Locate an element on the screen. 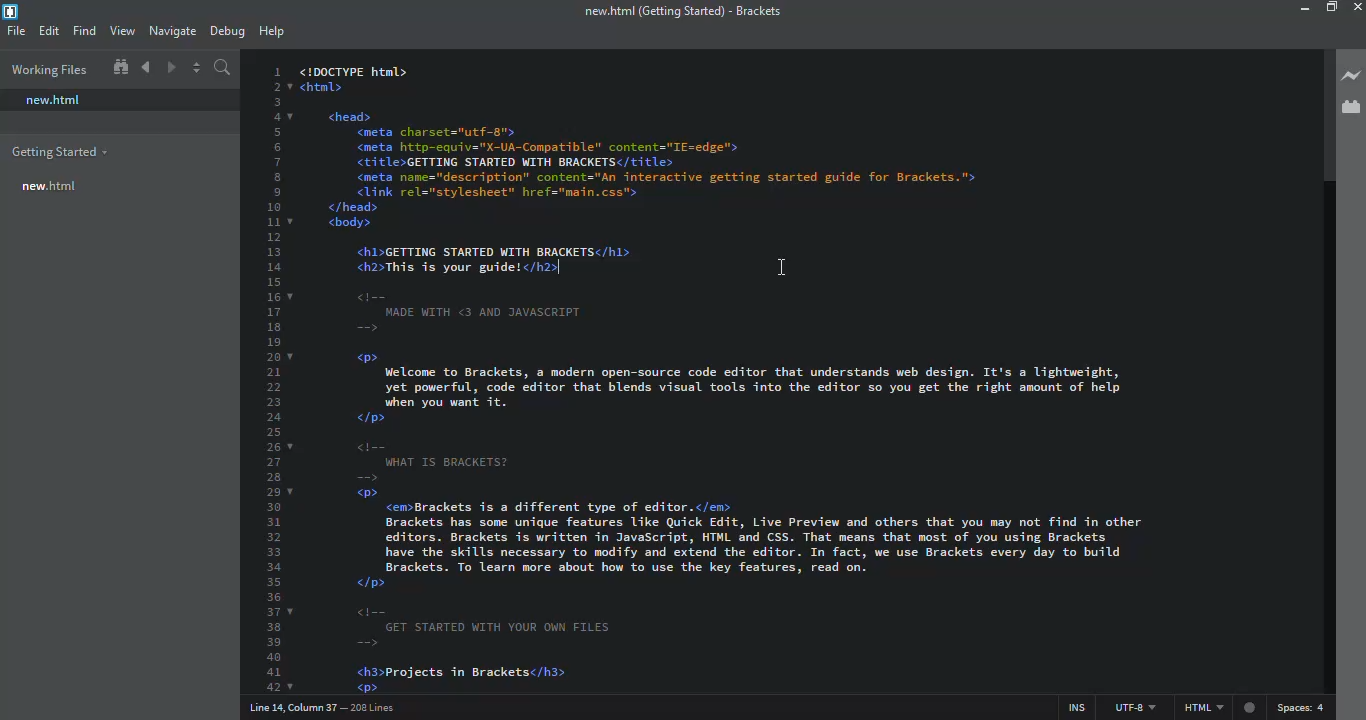 This screenshot has width=1366, height=720. show in file tree is located at coordinates (119, 68).